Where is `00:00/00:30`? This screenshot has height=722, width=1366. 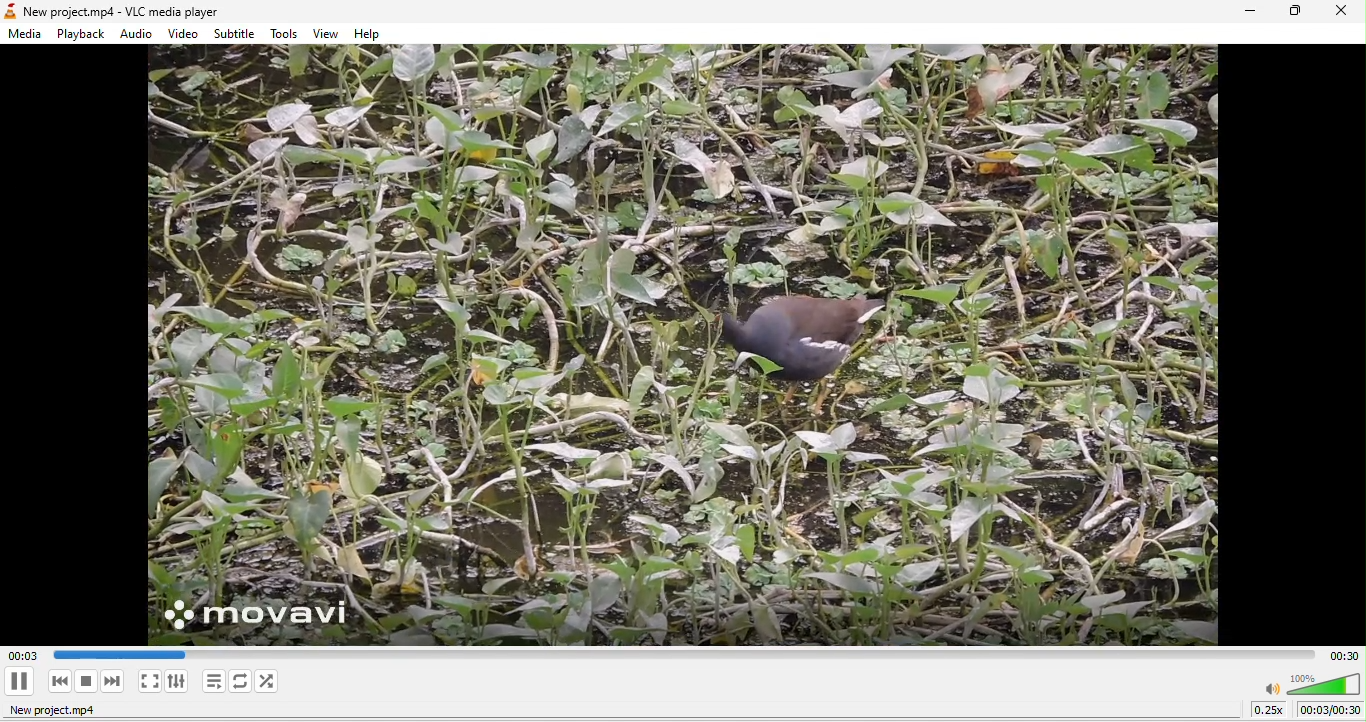
00:00/00:30 is located at coordinates (1330, 710).